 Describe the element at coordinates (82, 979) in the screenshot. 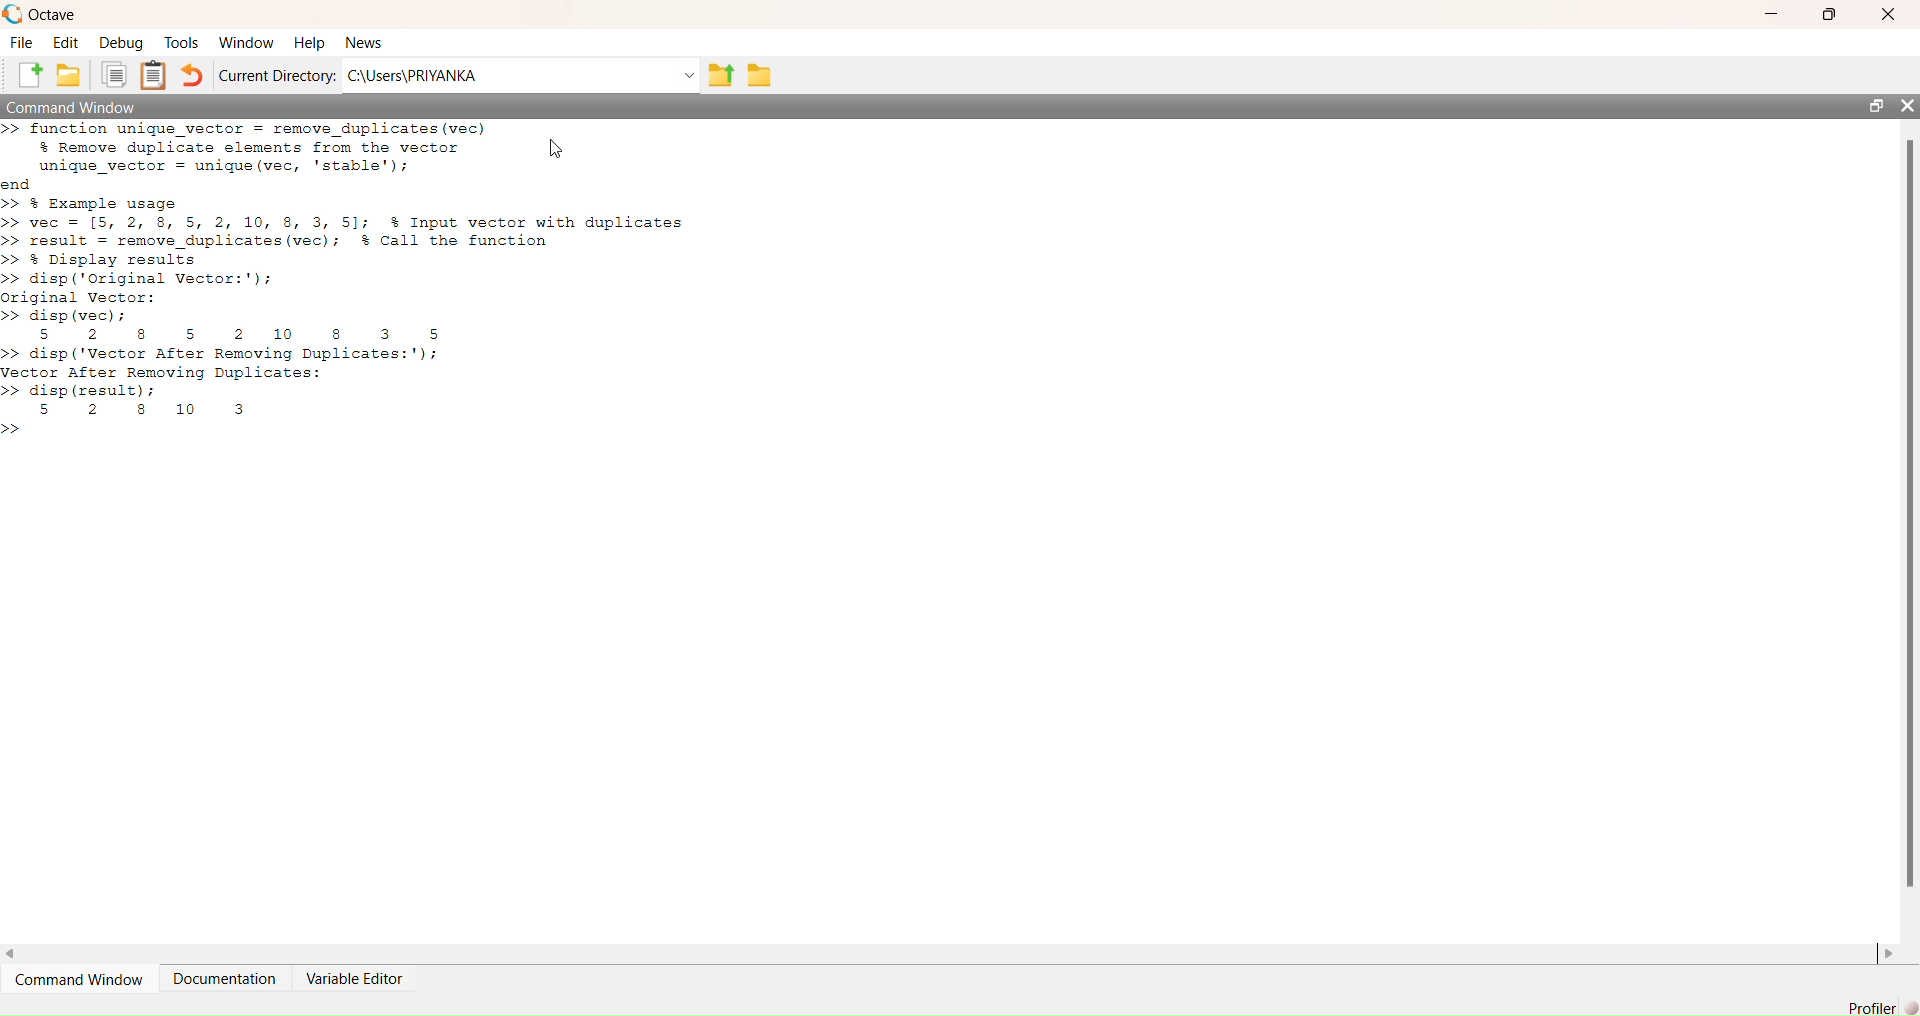

I see `command window` at that location.